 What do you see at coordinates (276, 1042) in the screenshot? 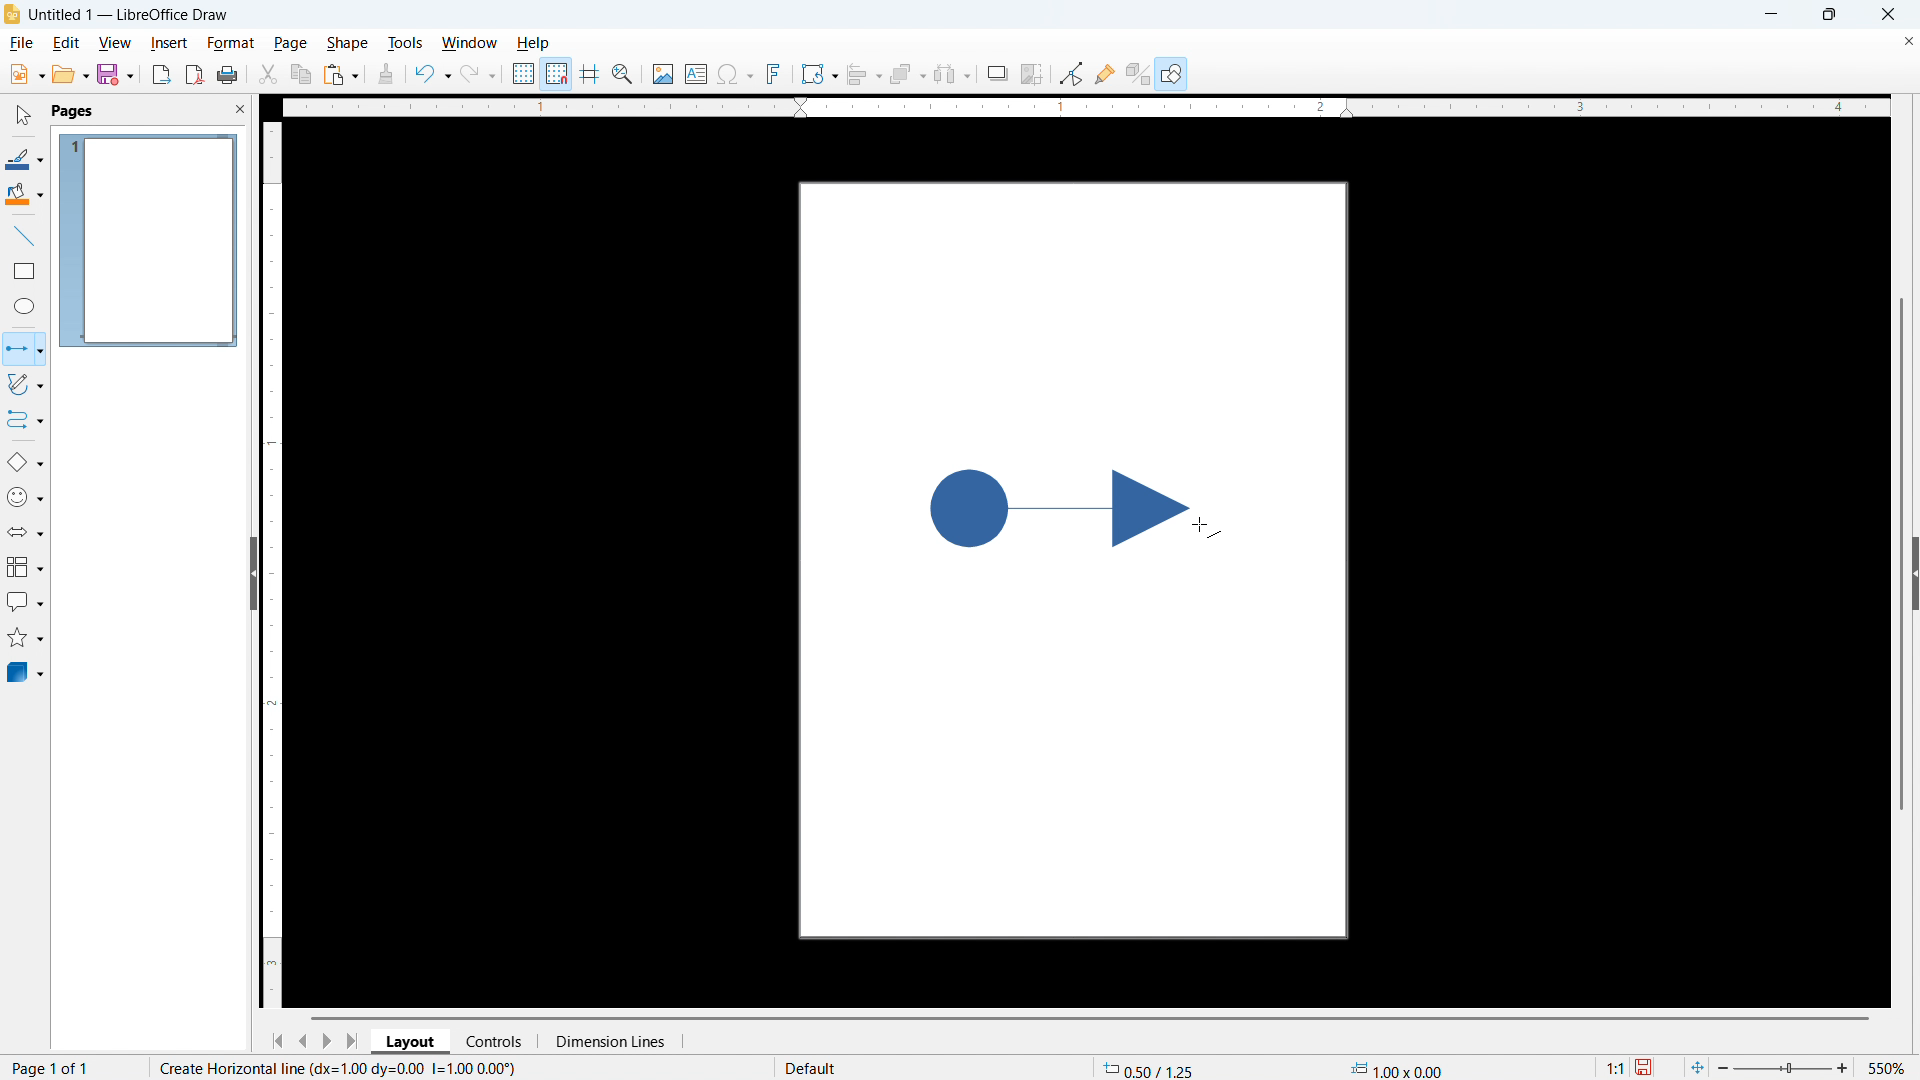
I see `Go to first page ` at bounding box center [276, 1042].